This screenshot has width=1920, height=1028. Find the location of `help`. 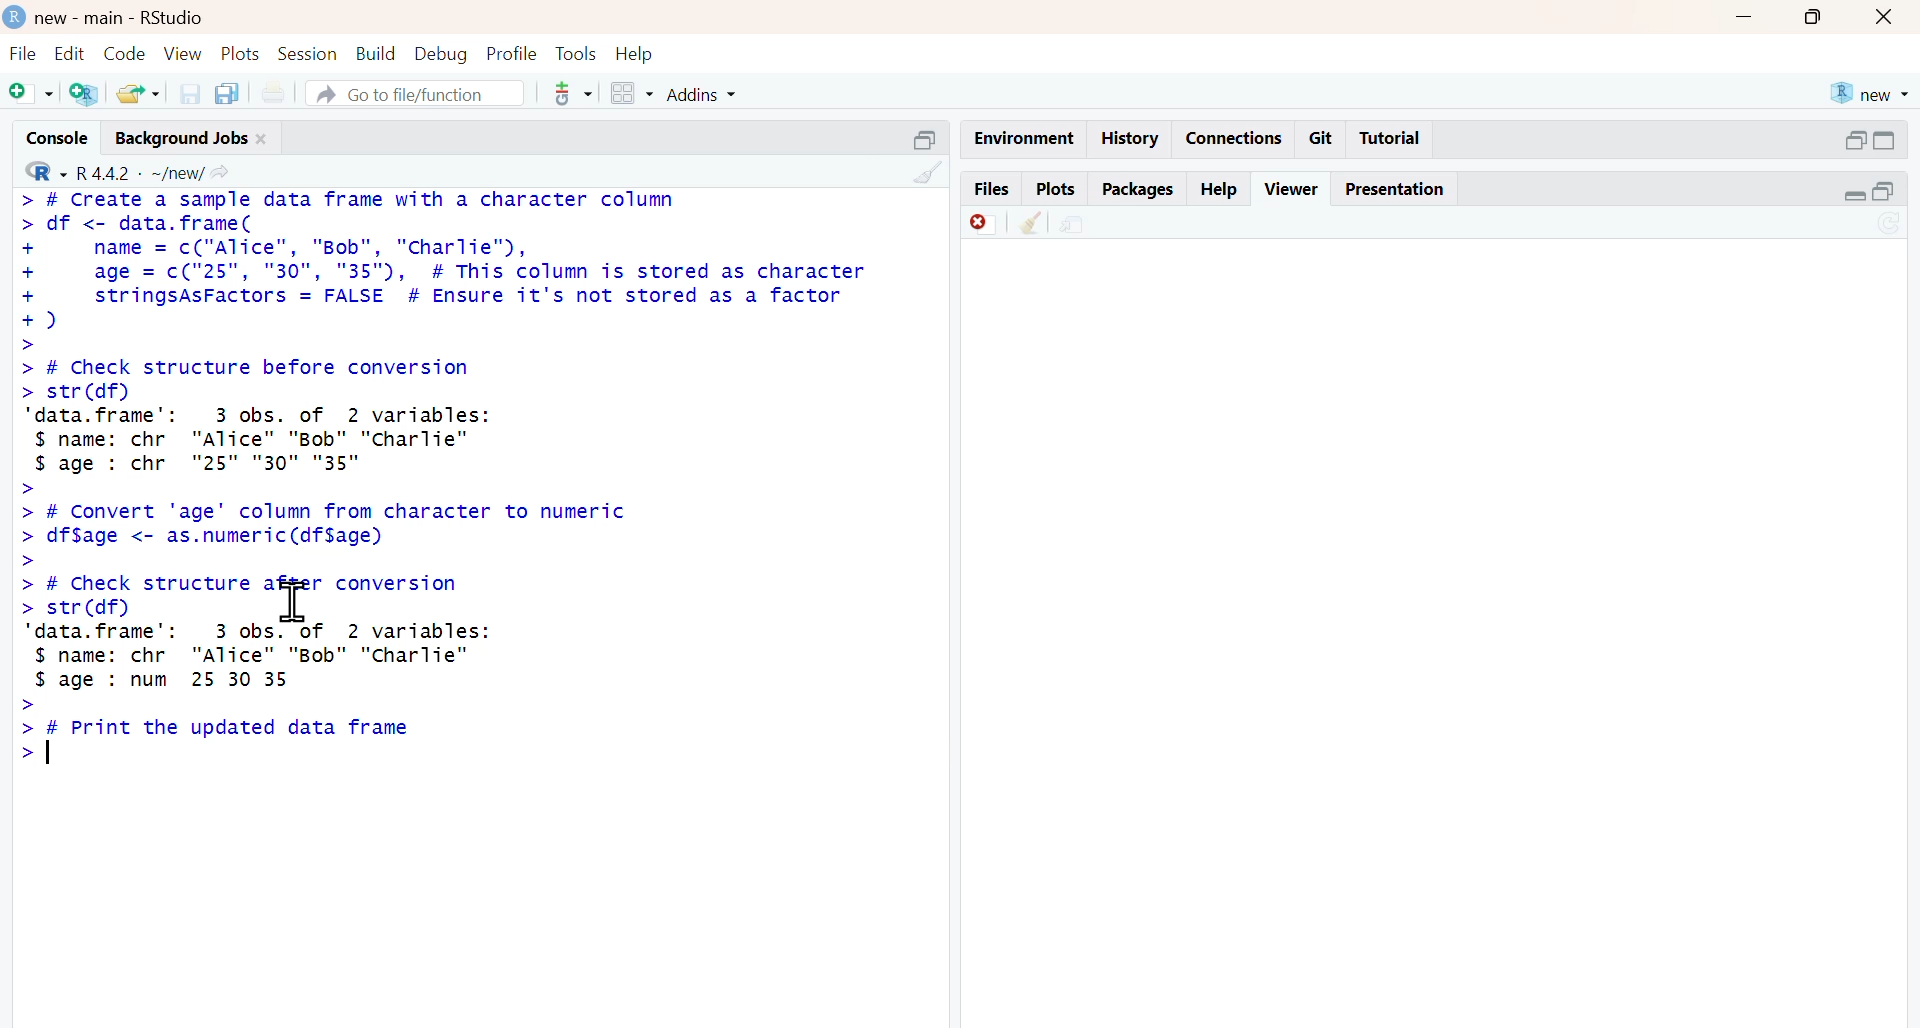

help is located at coordinates (635, 54).